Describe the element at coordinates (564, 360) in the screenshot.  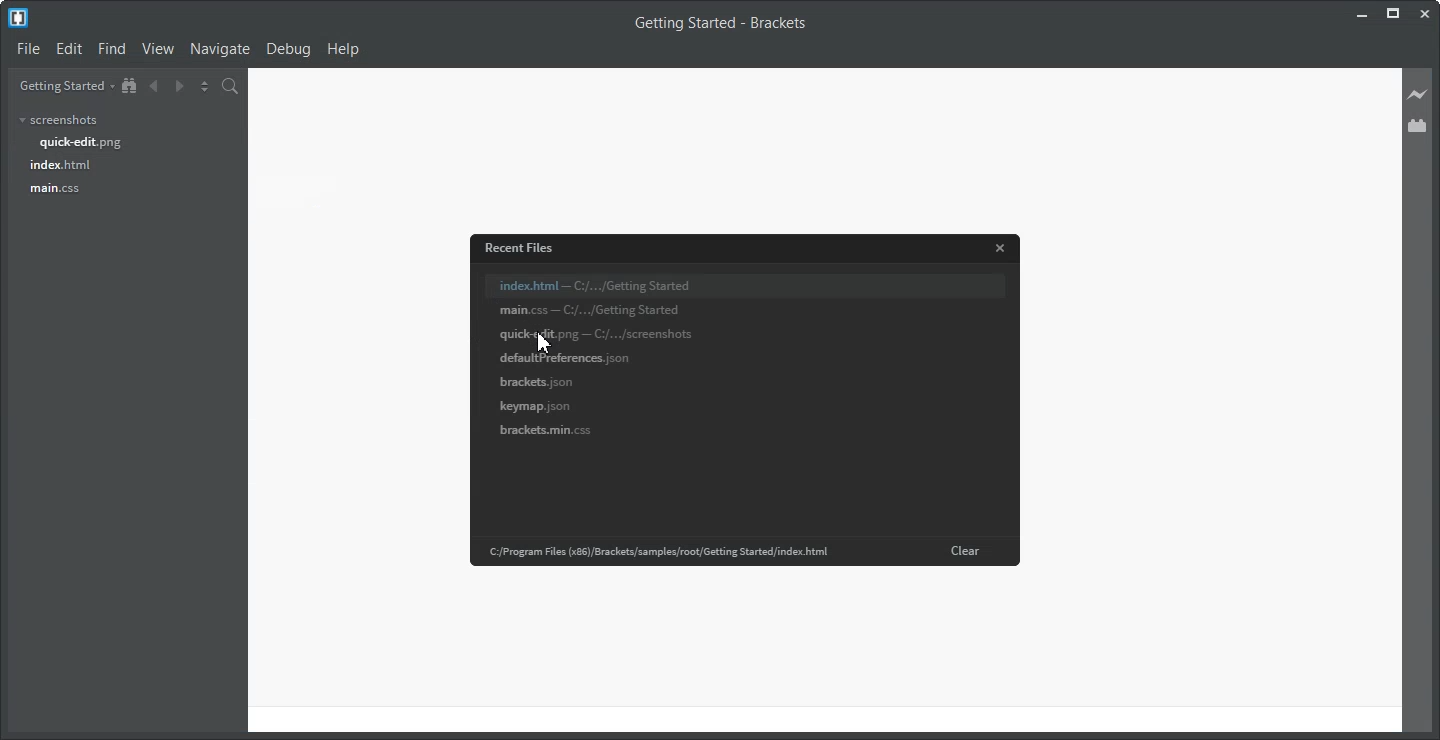
I see `‘defaultPreferences. json` at that location.